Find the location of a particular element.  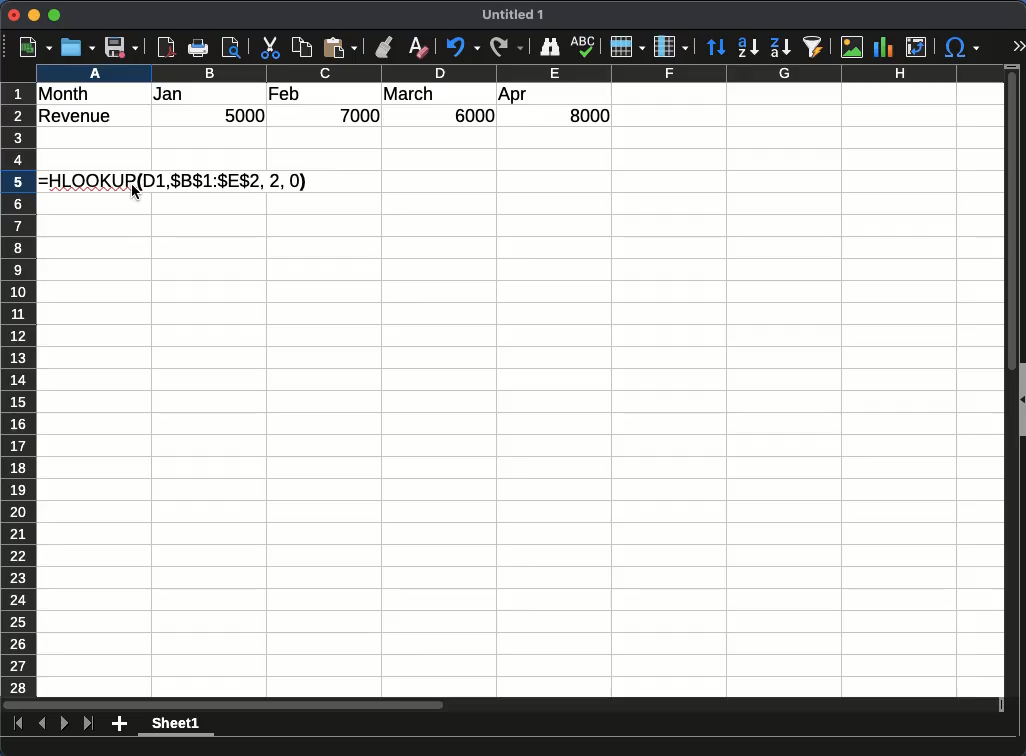

Untitled 1 is located at coordinates (513, 14).